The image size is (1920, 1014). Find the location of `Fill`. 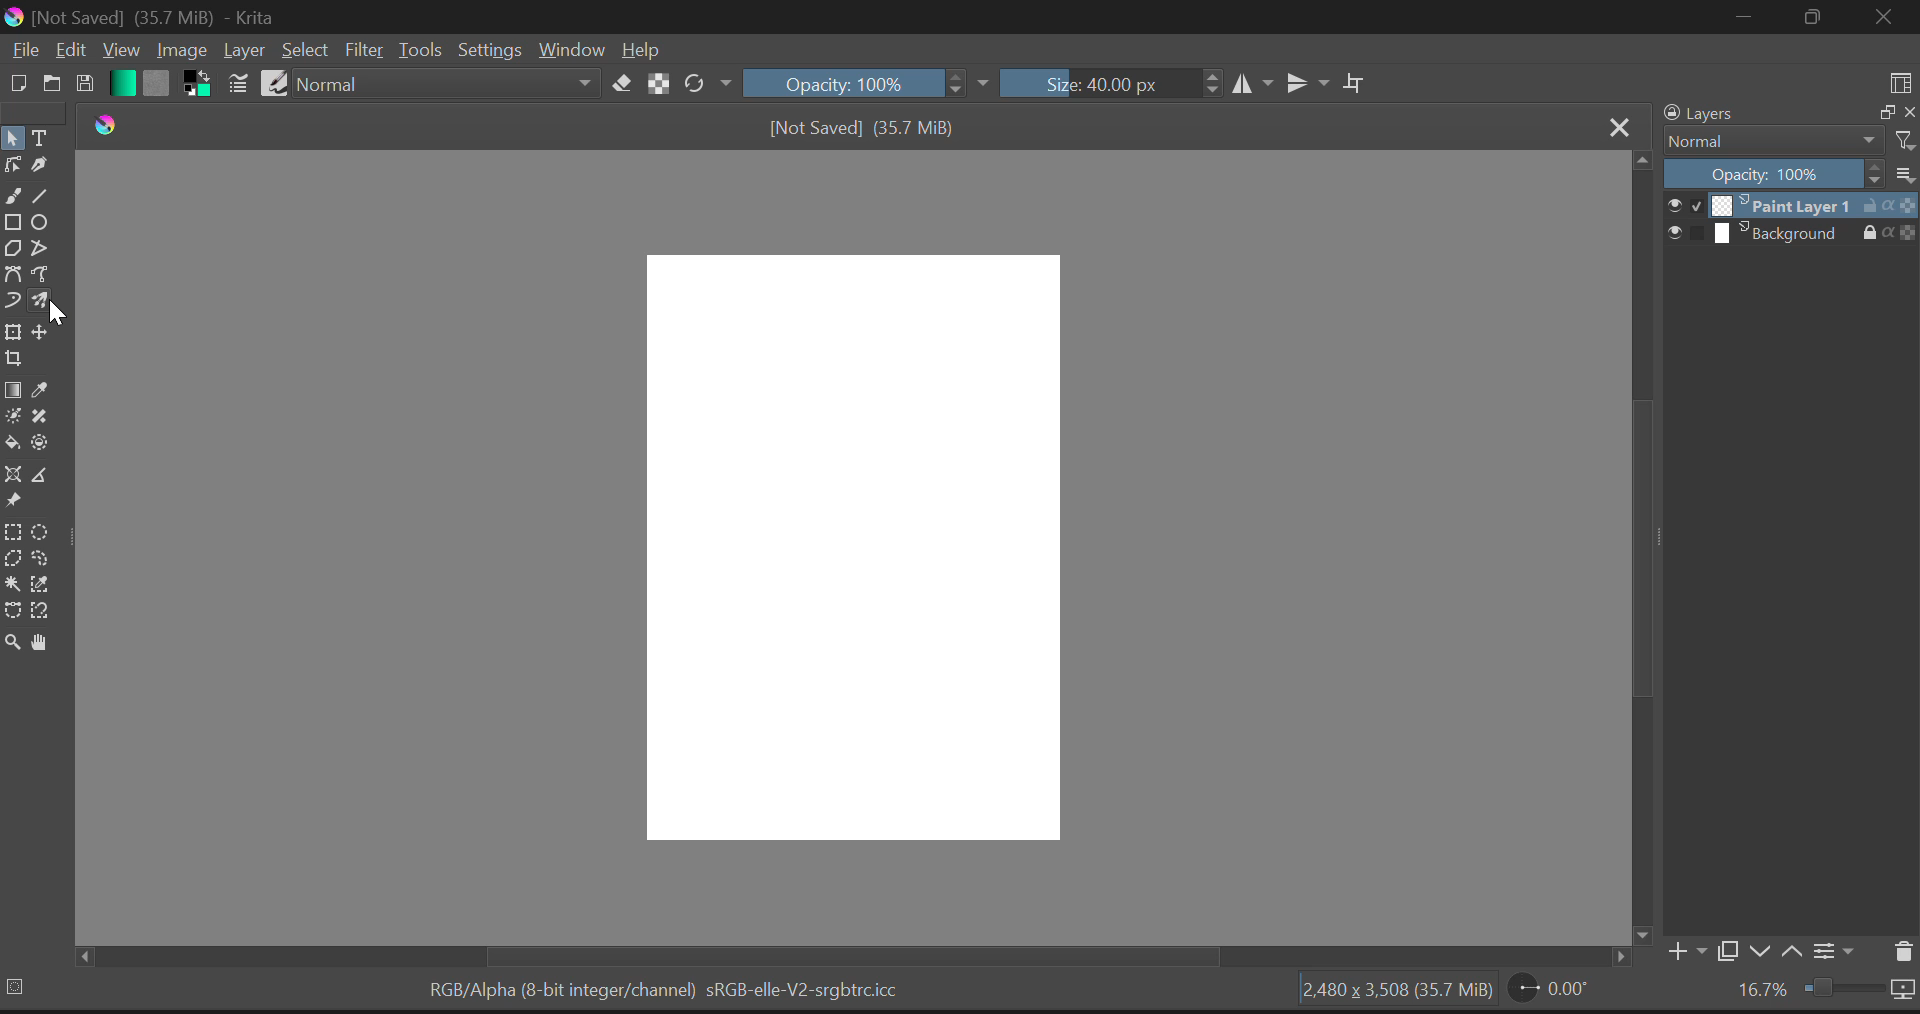

Fill is located at coordinates (12, 441).